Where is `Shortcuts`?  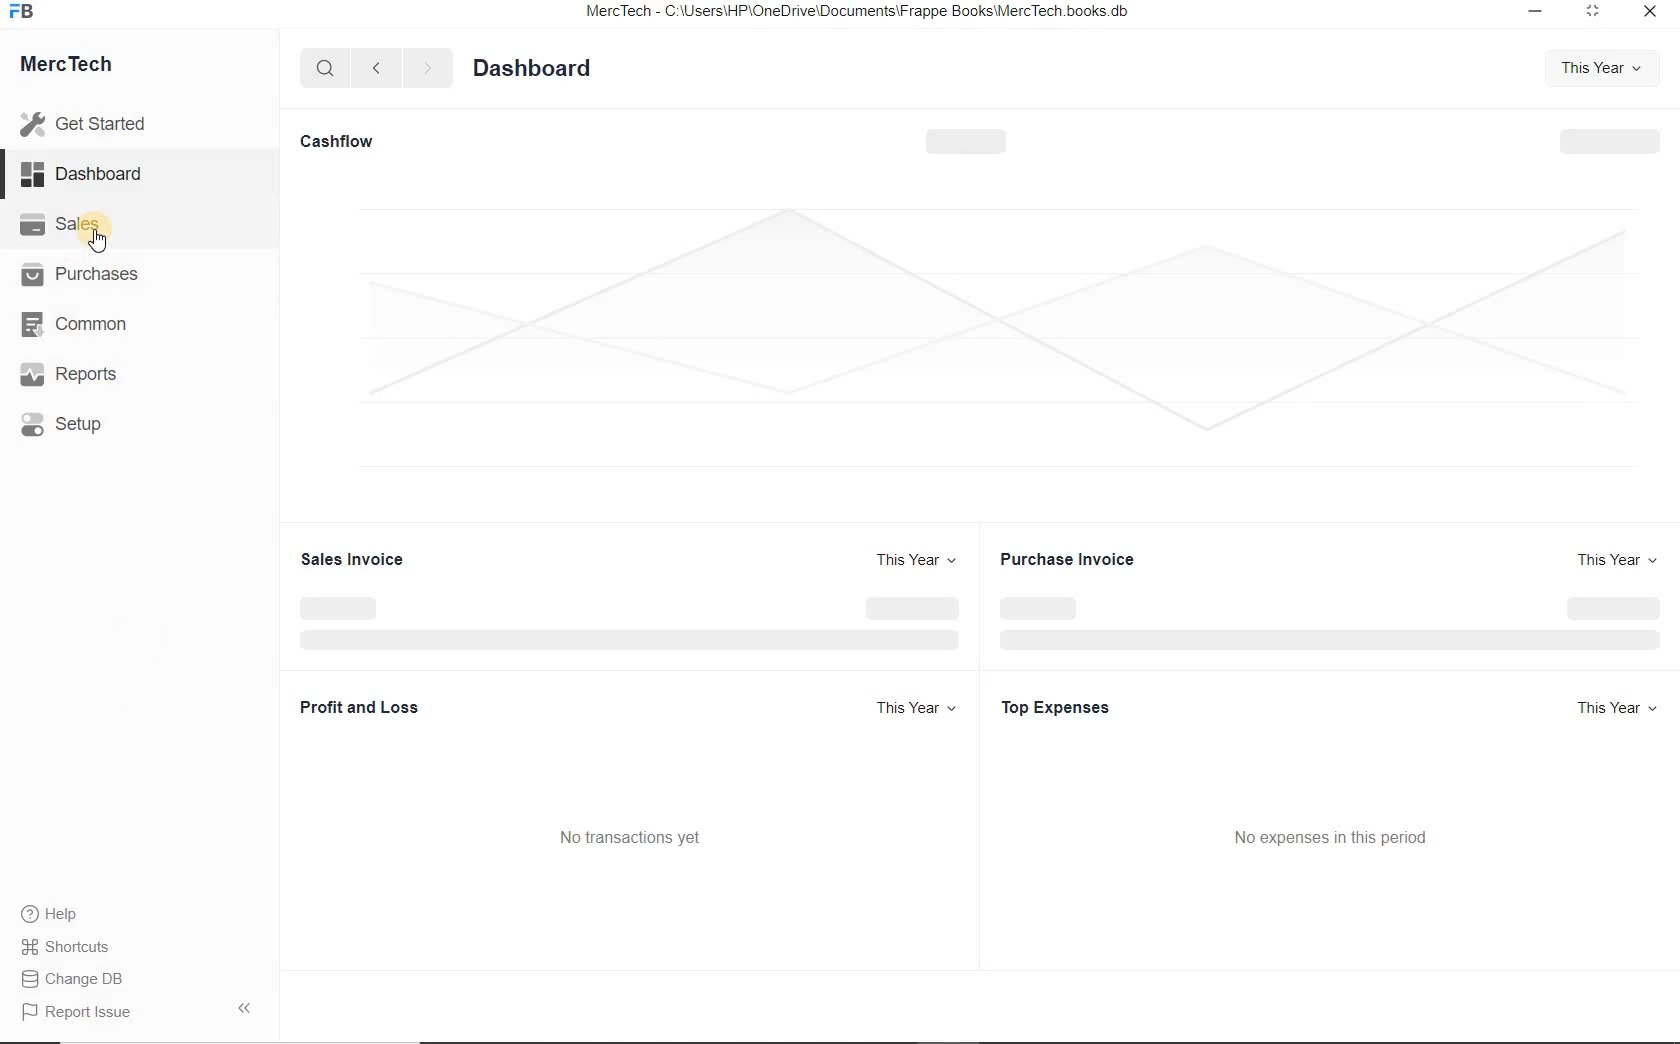
Shortcuts is located at coordinates (75, 945).